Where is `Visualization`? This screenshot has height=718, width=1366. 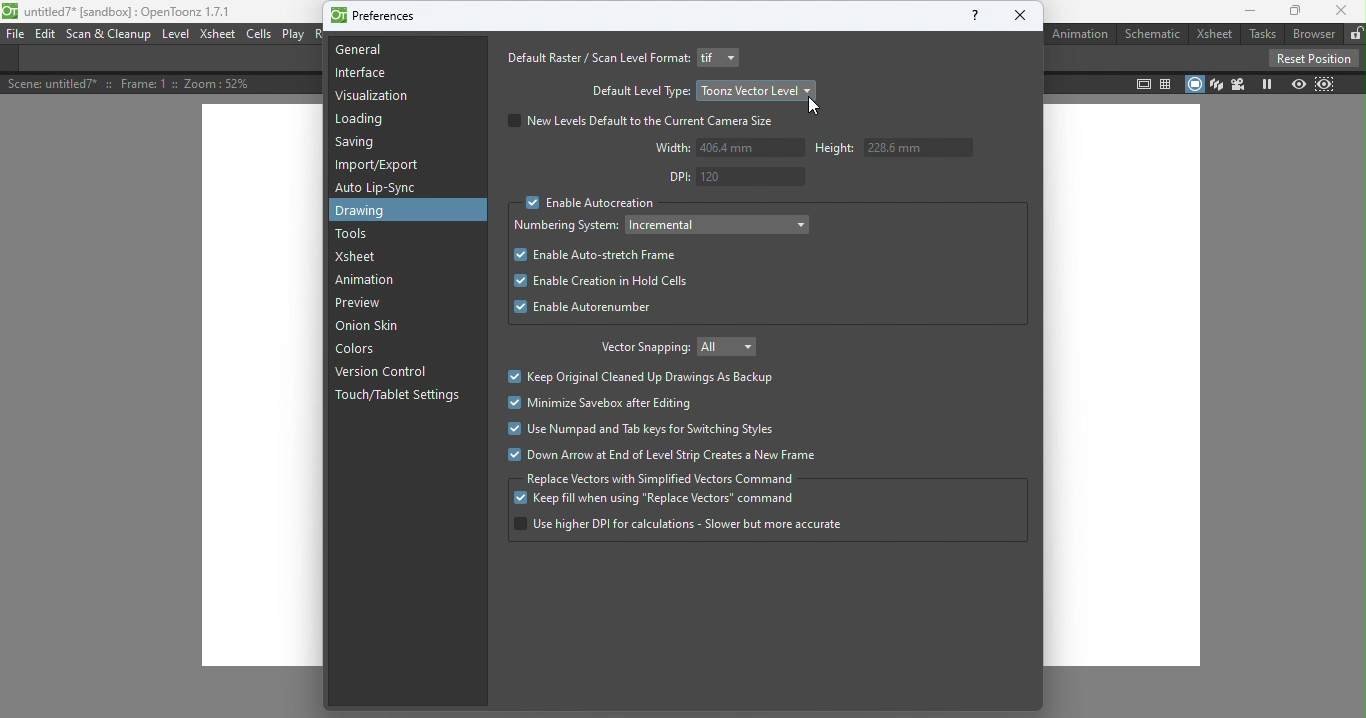 Visualization is located at coordinates (374, 96).